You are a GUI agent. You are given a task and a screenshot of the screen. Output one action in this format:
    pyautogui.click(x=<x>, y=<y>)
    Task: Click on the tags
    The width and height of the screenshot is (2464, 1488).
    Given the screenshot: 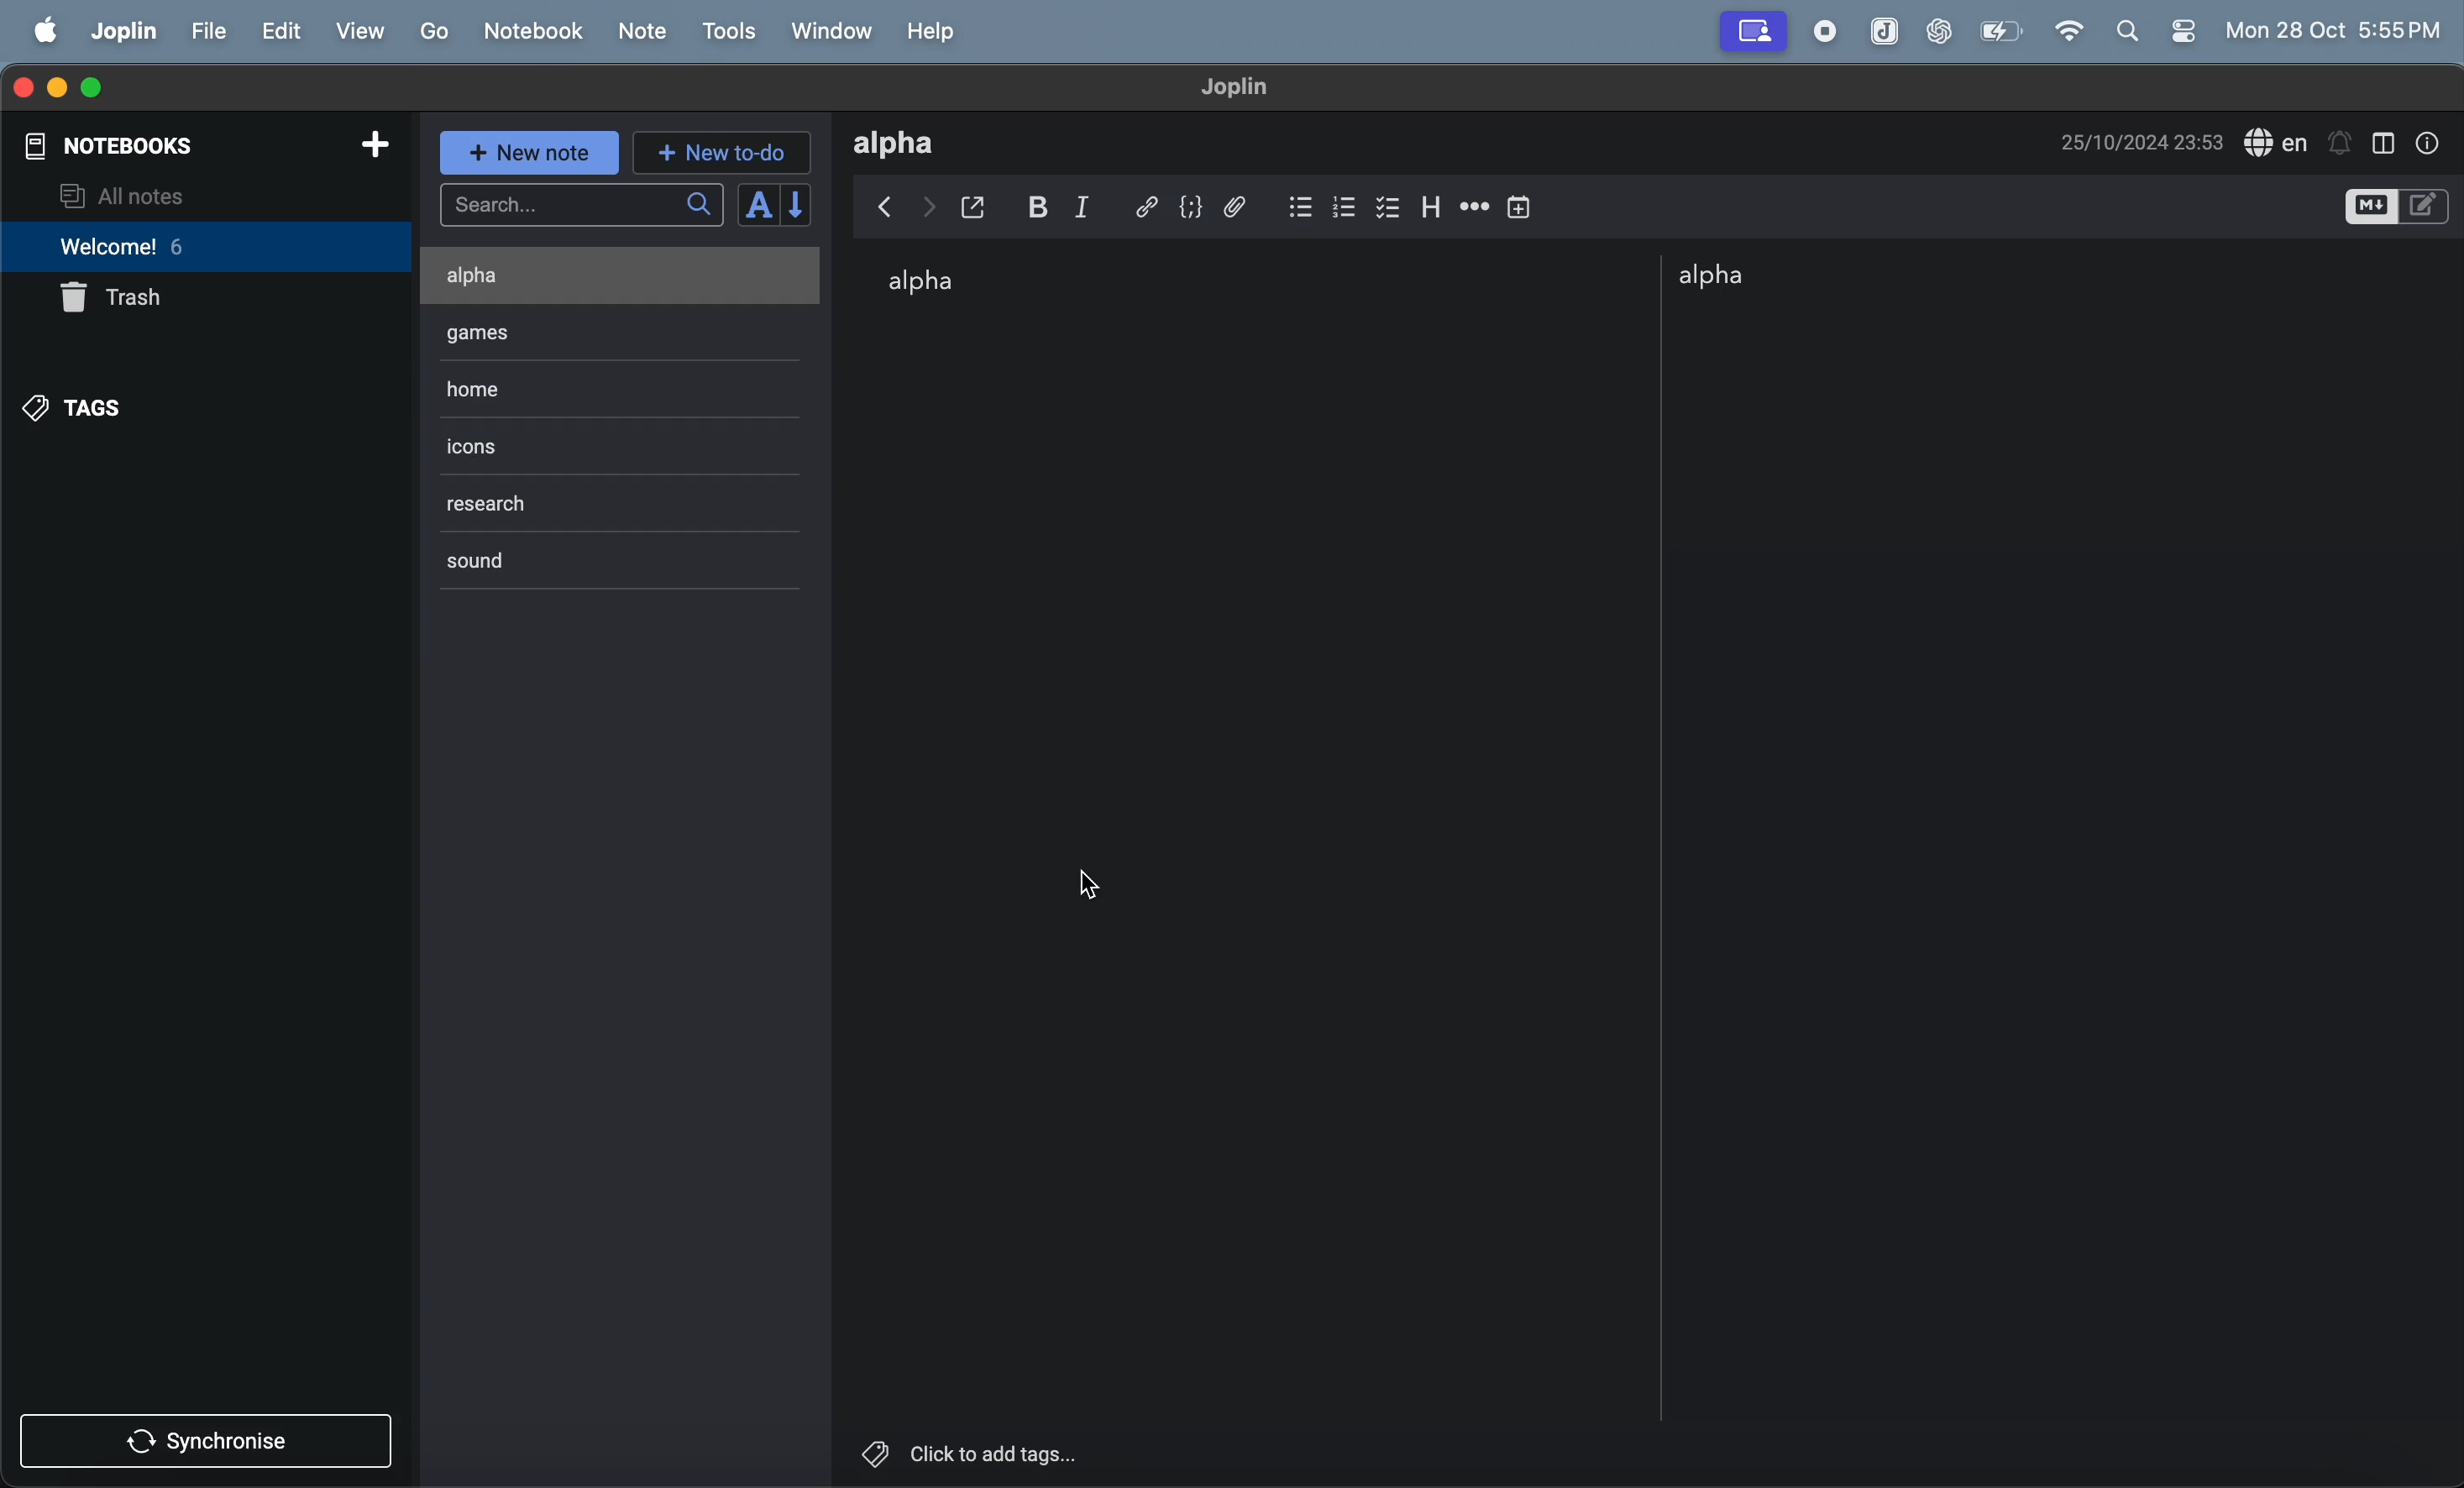 What is the action you would take?
    pyautogui.click(x=79, y=408)
    